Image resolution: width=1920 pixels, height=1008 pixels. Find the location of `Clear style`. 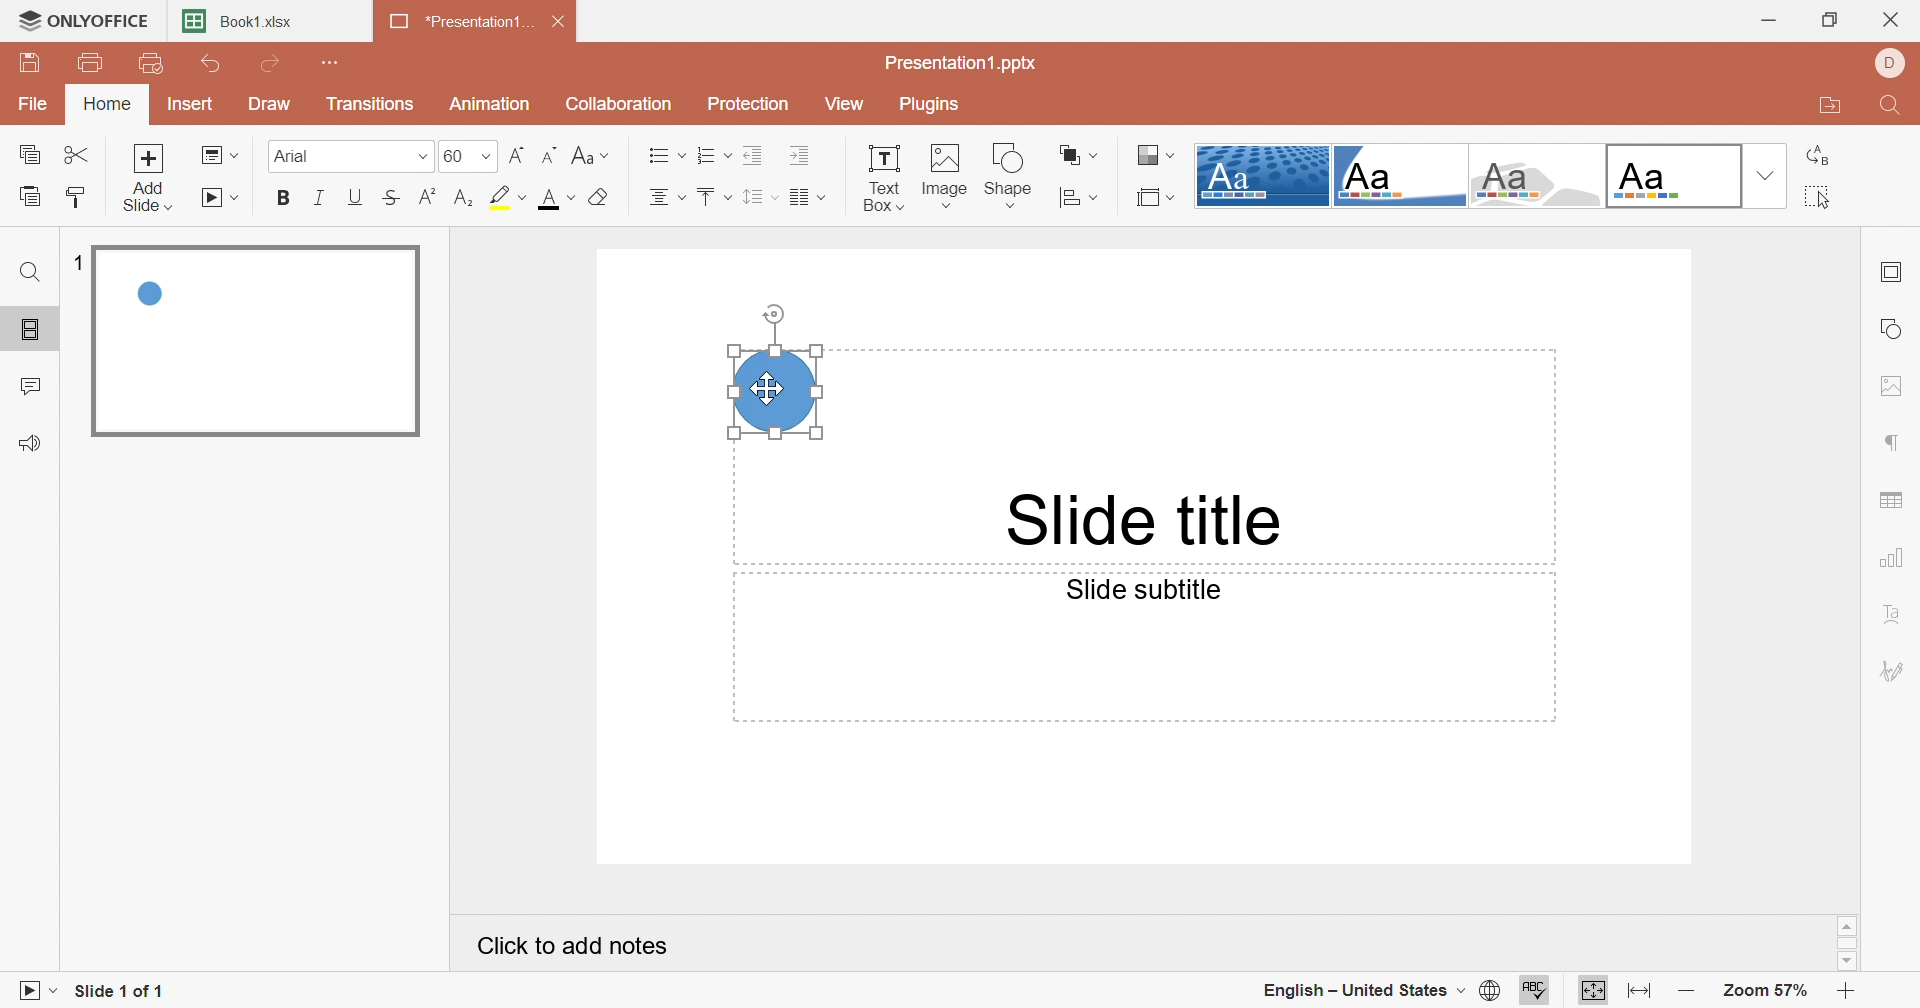

Clear style is located at coordinates (601, 199).